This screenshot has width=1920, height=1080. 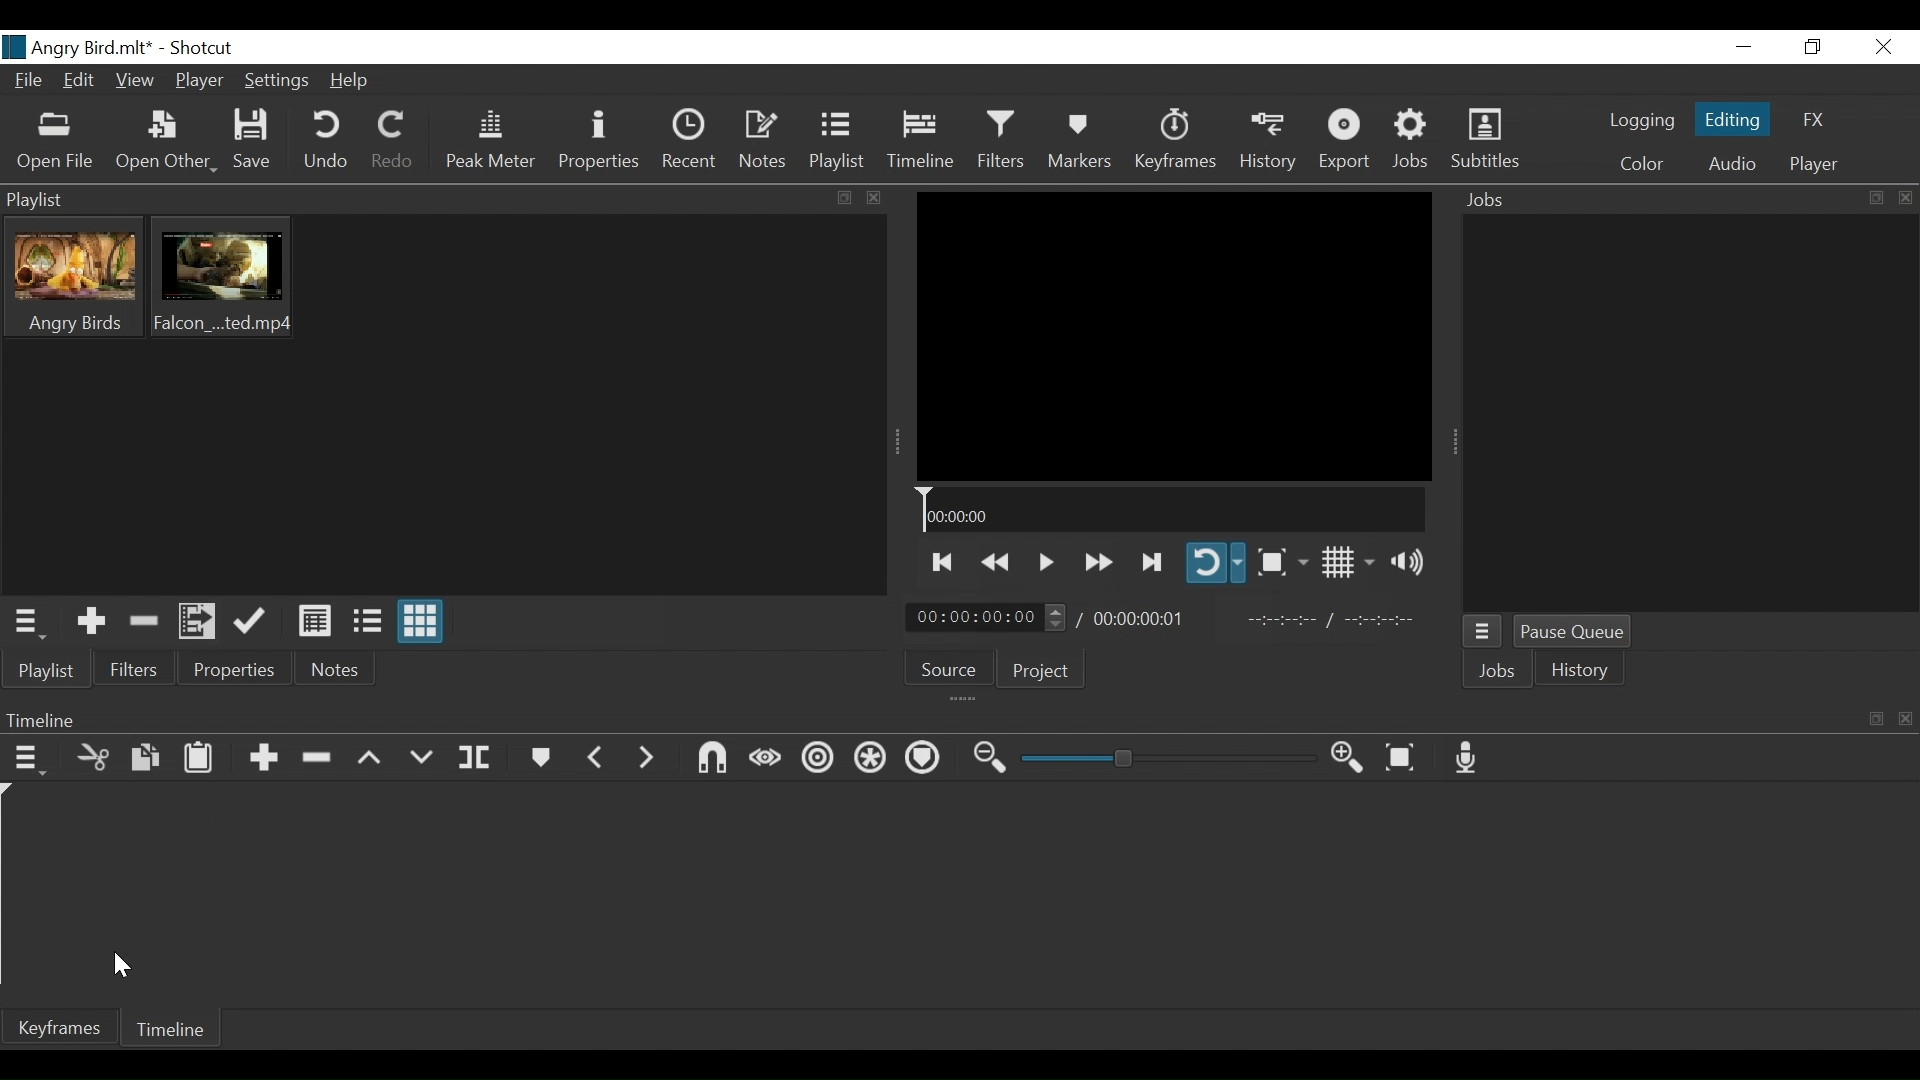 What do you see at coordinates (1345, 141) in the screenshot?
I see `Export` at bounding box center [1345, 141].